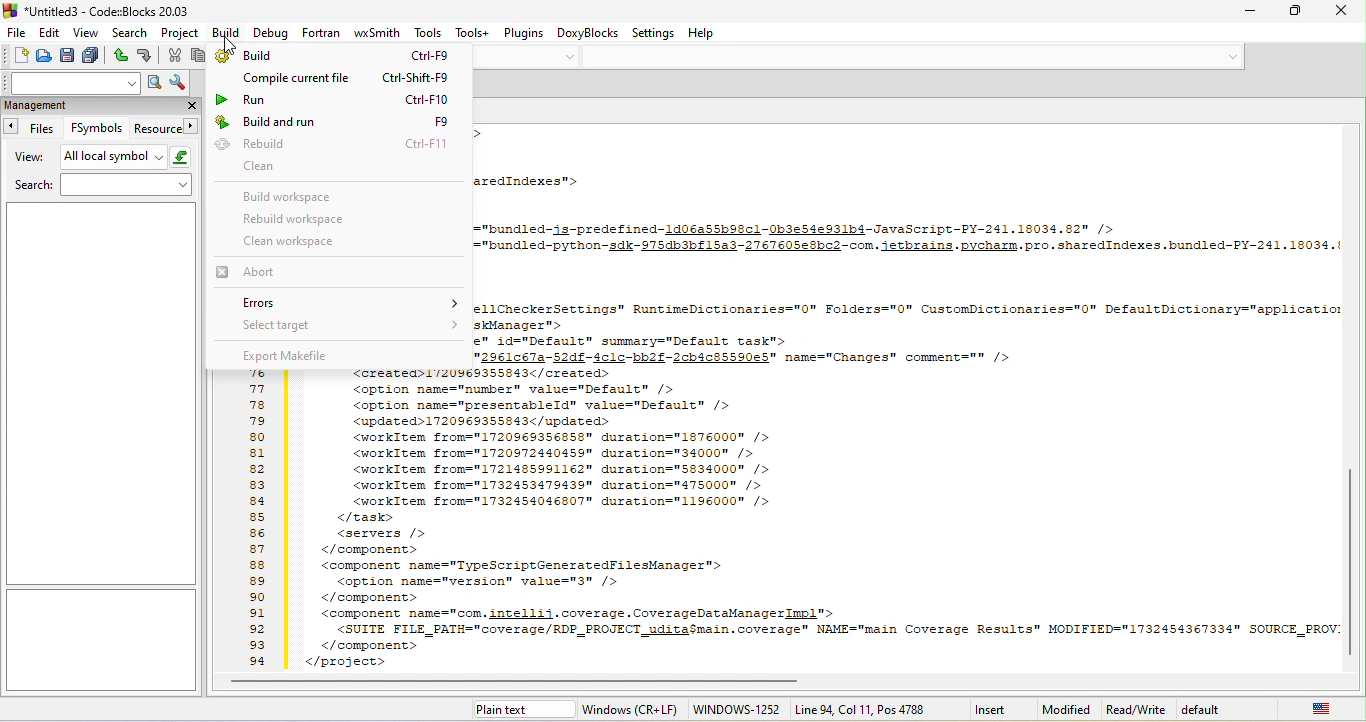  I want to click on <option name="number" value="Default" />
<option name="presentableld" value="Default" />
<updated>17209€9355843</updated>
<workItem from="172096935€858" duration="187€000" />
<workItem from="1720972440459" duration="34000" />
<workItem from="1721485991162" duration="5834000" />
<workItem from="1732453479439" duration="475000" />
<workItem from="173245404€807" duration="1196000" />
</task>
<servers />
</component>
<component name="TypeScriptGeneratedFilestanager™>
<option name="version" value="3" />
</component>
<component name="com.intellii.coverage.CoverageDatalianage: Inpl">
<SUITE FILE_PATH="coverage/RDE_PROJECT_uditamain, coverage" NAME="main Coverage Results" MODIFIED="1732454367334" SOURCE_PROV
</component>
</project>, so click(817, 525).